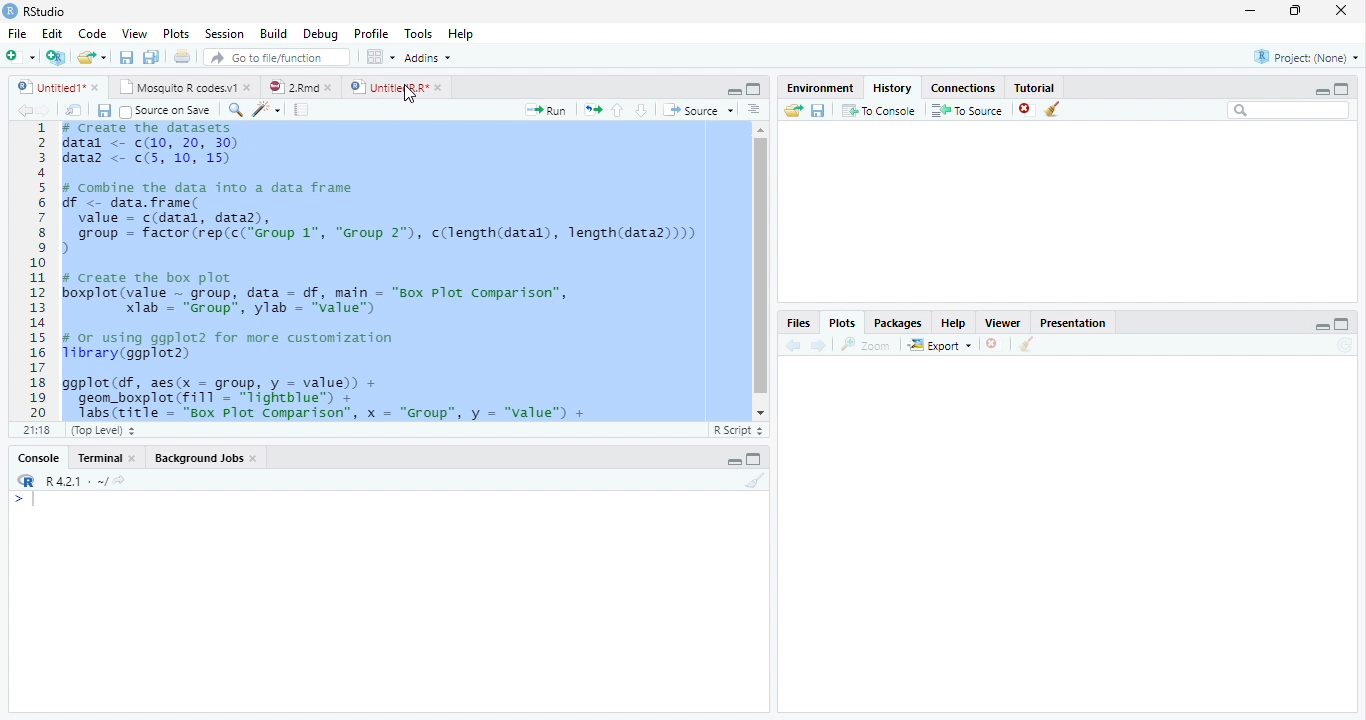 The height and width of the screenshot is (720, 1366). I want to click on Remove current plot, so click(995, 344).